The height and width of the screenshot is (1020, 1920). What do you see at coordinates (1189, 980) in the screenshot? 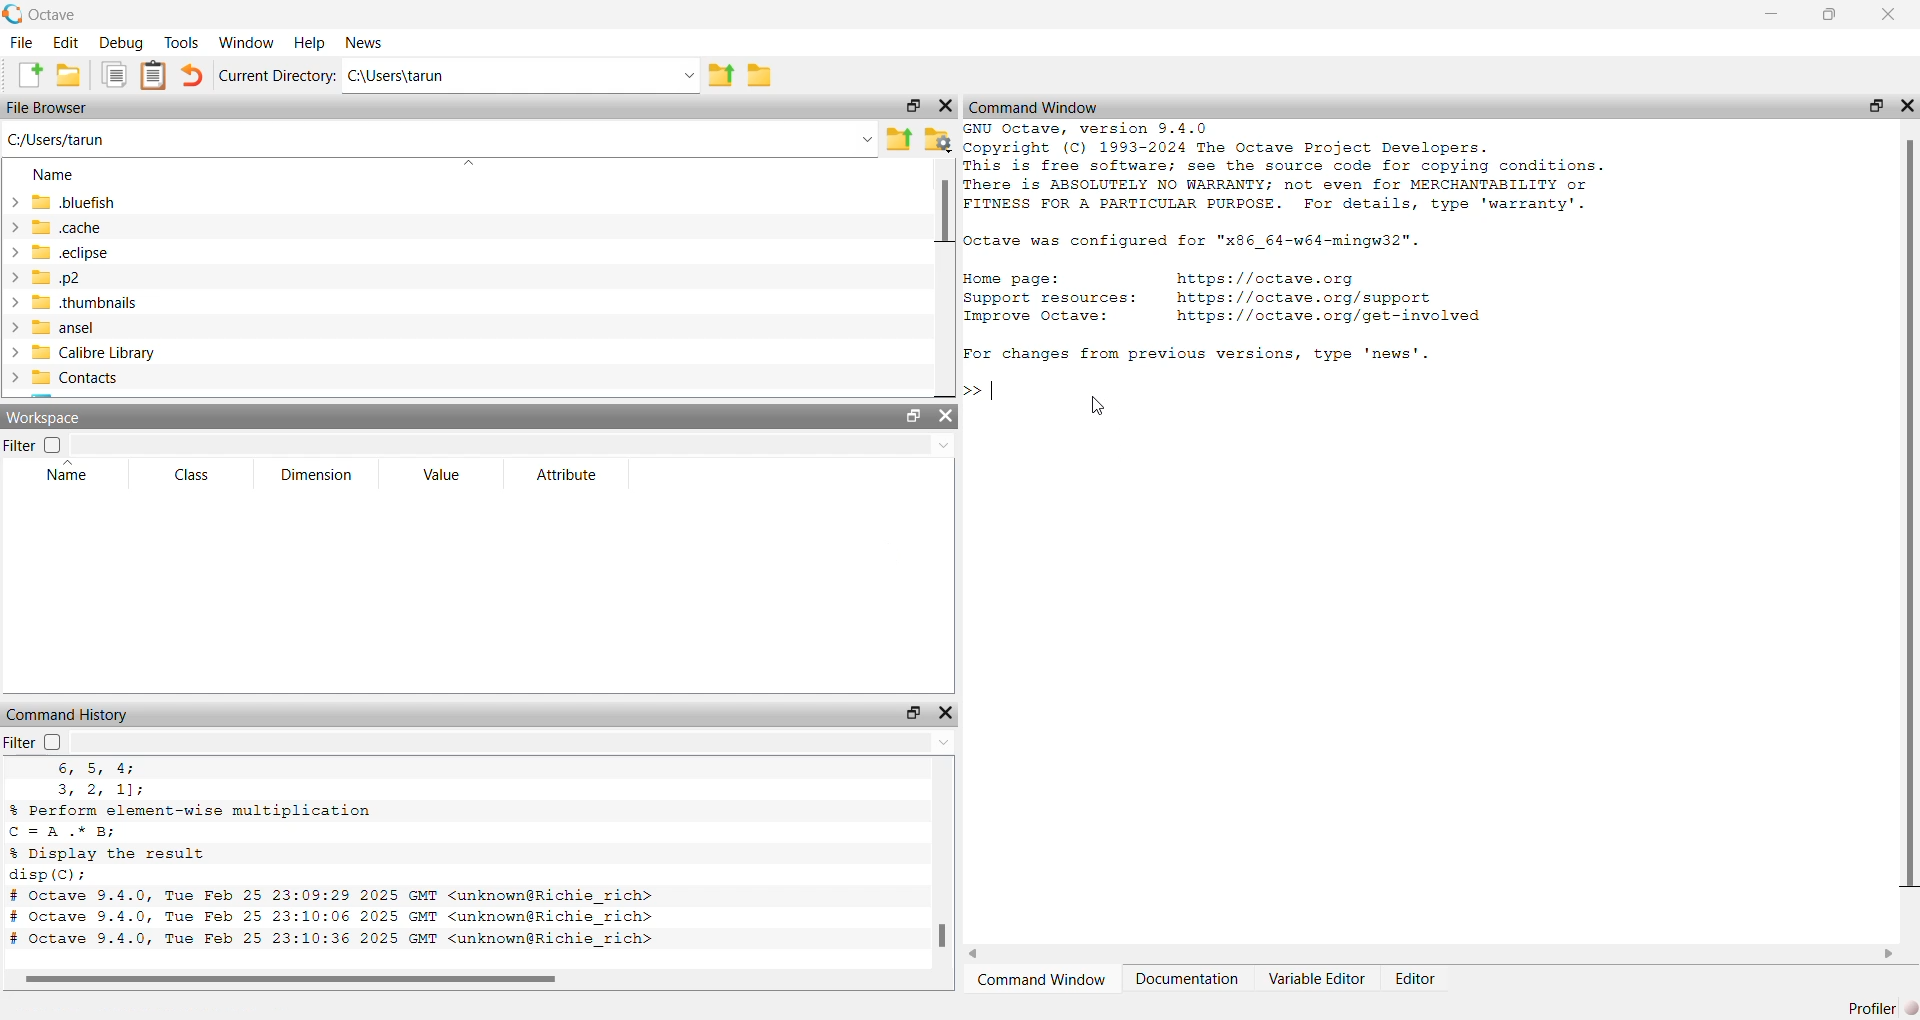
I see `Documentation` at bounding box center [1189, 980].